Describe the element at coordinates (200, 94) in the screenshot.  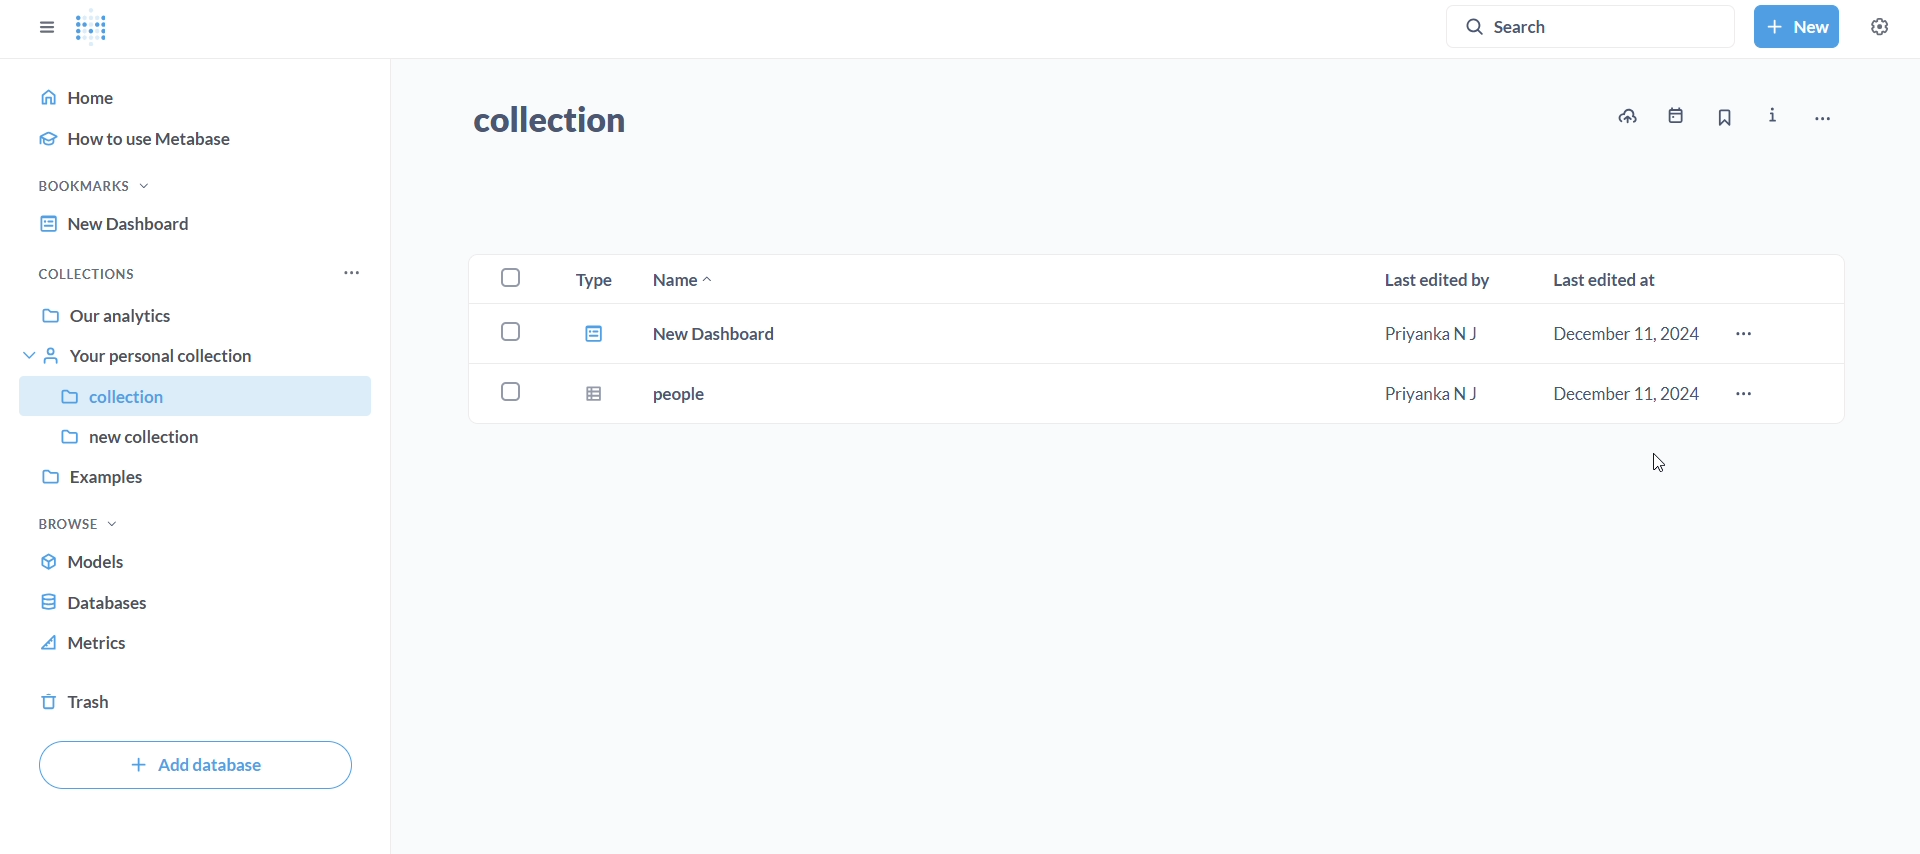
I see `home ` at that location.